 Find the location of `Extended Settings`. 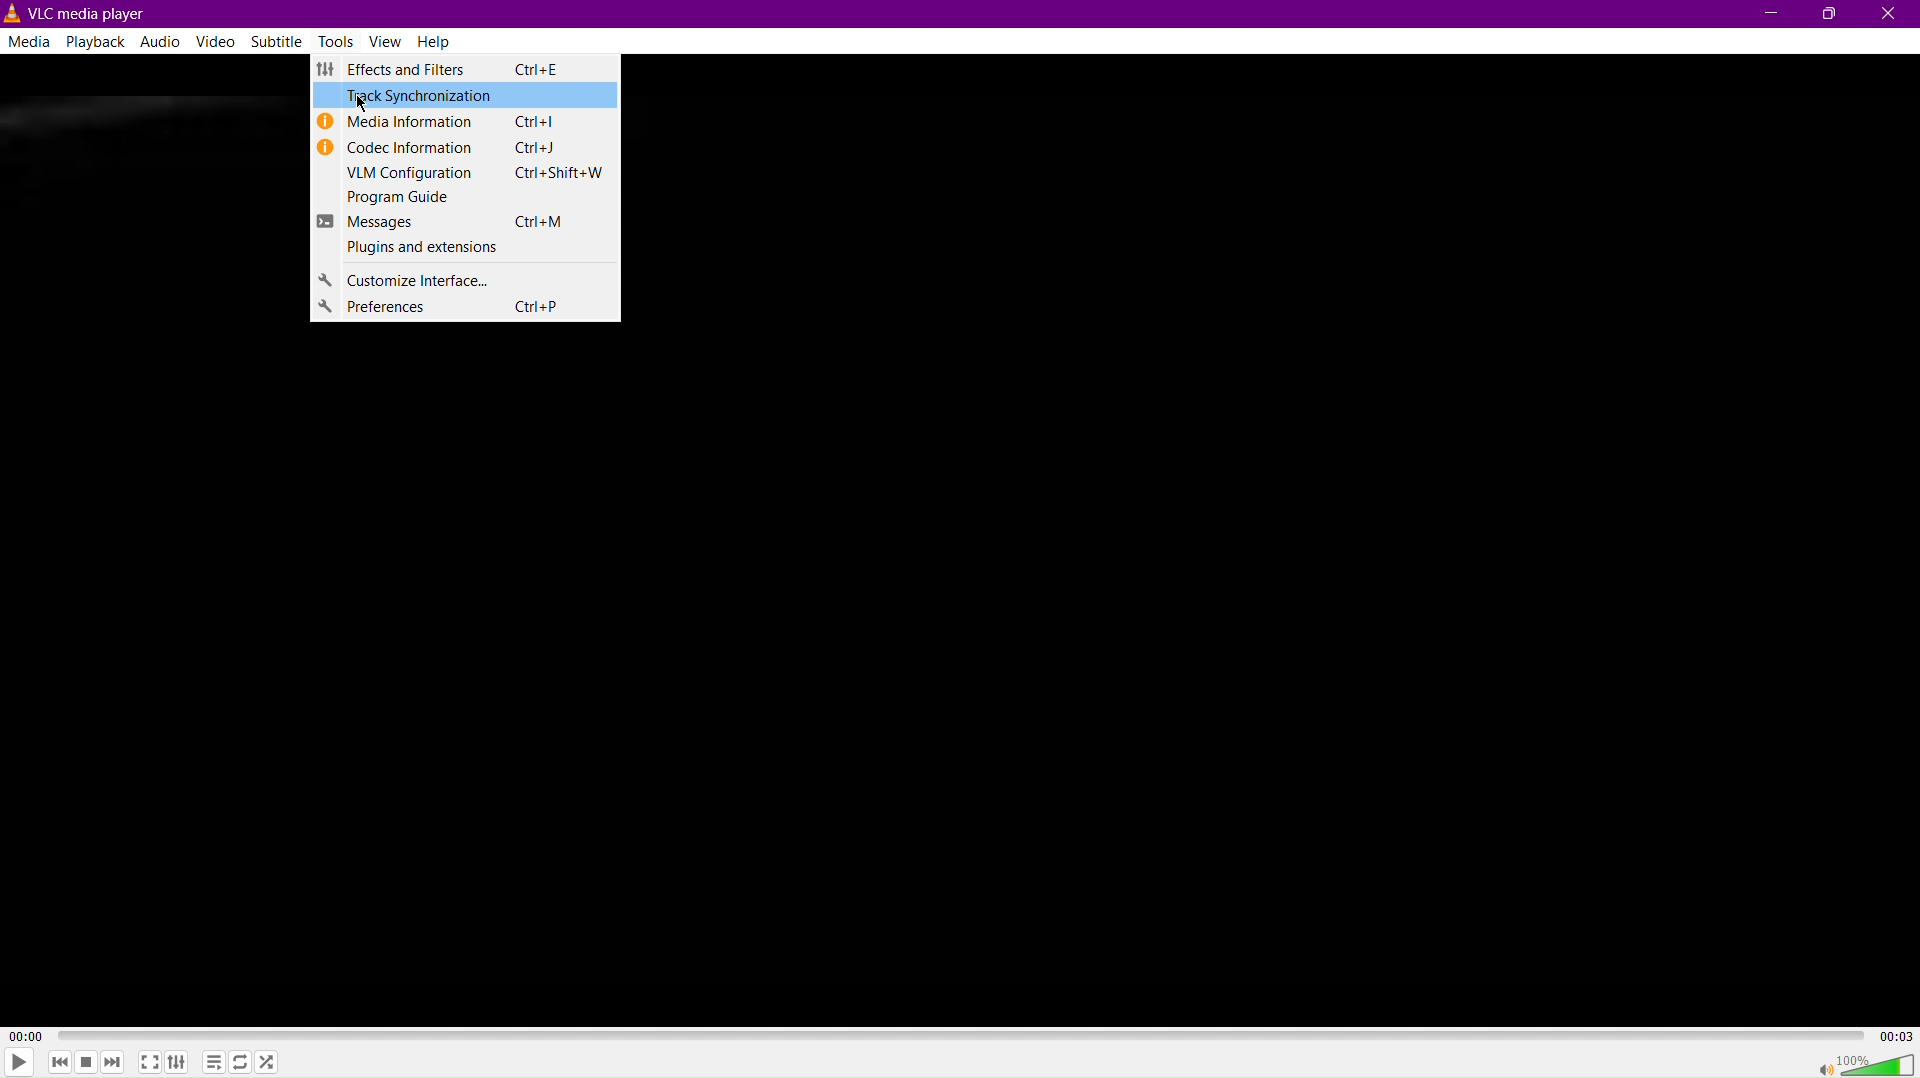

Extended Settings is located at coordinates (181, 1062).